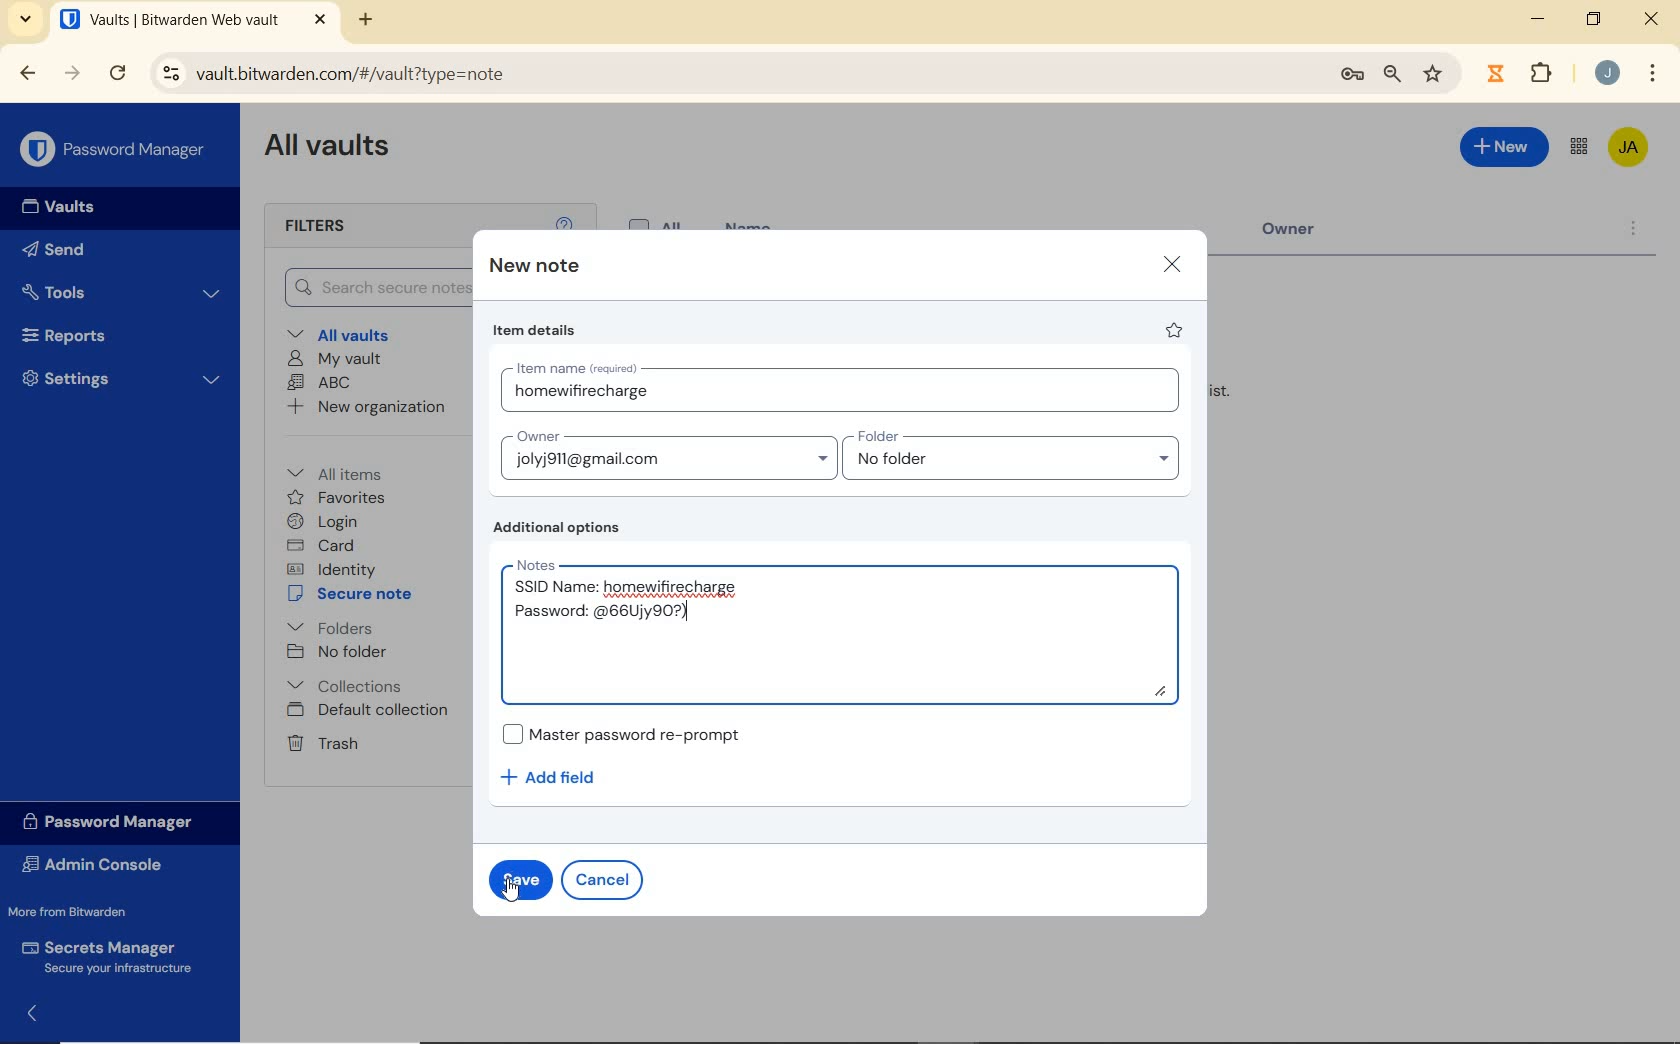  I want to click on additional options, so click(563, 528).